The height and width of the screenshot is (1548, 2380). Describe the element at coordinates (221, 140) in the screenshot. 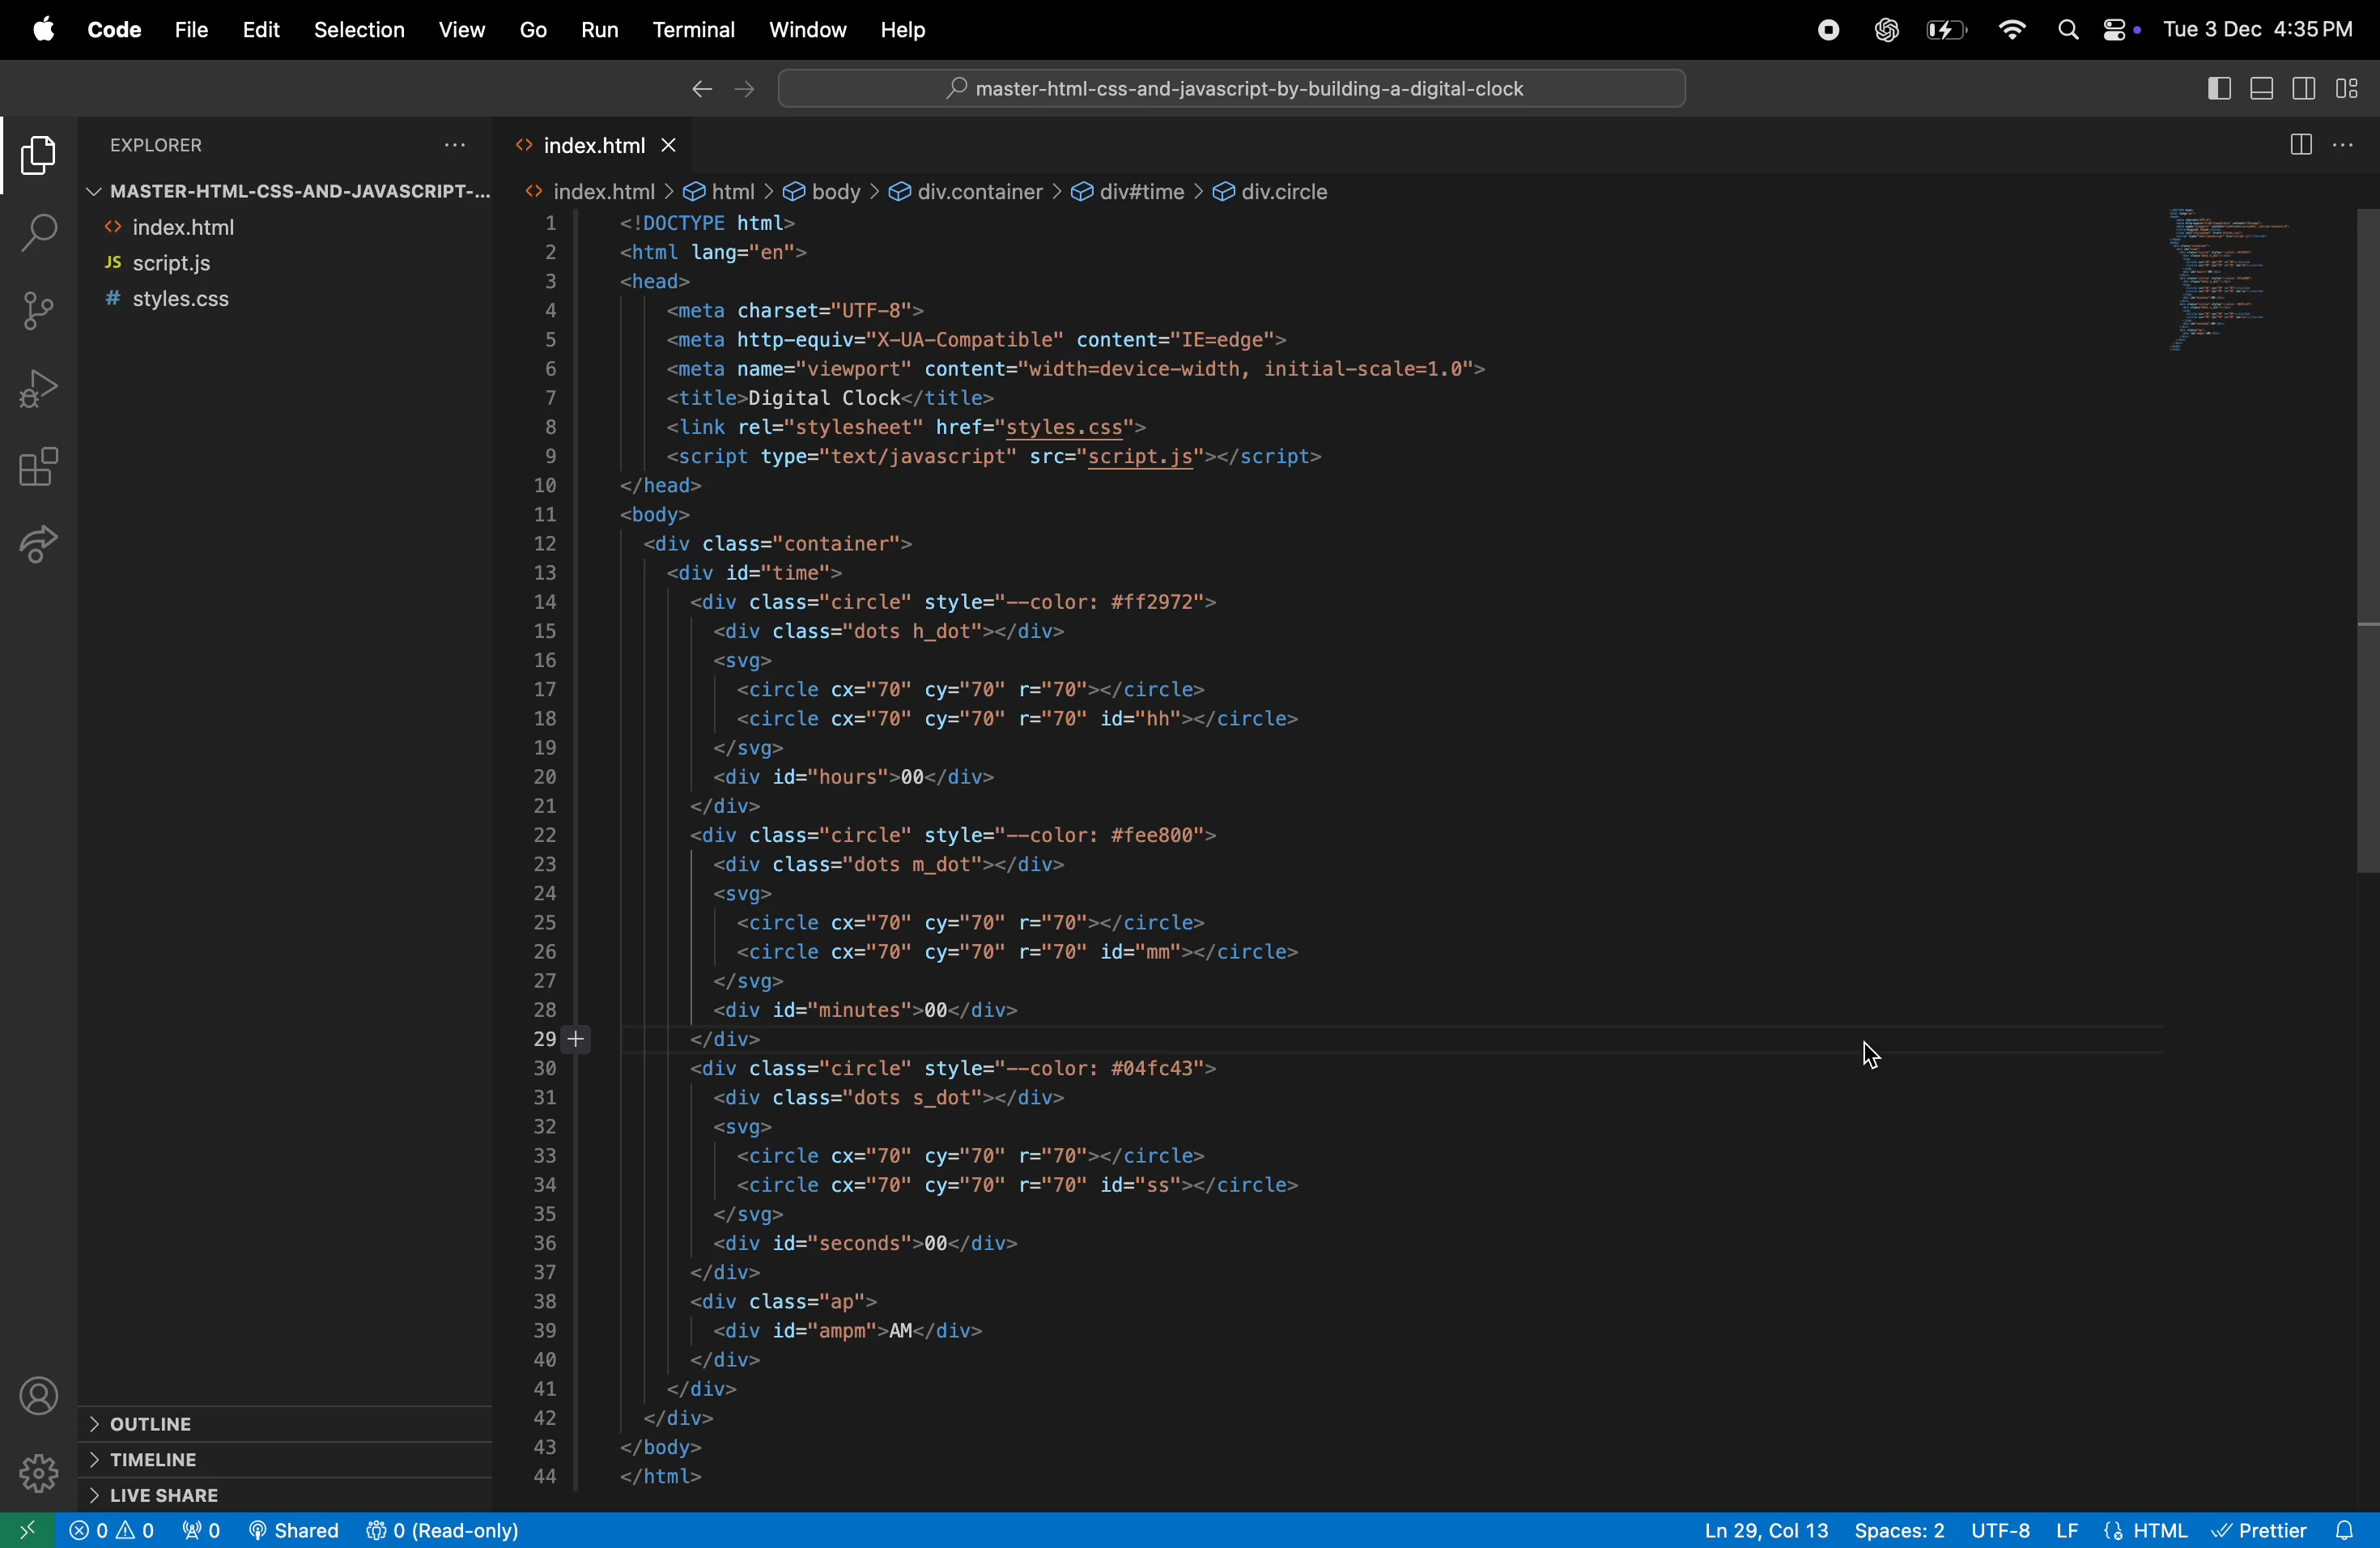

I see `explorer` at that location.